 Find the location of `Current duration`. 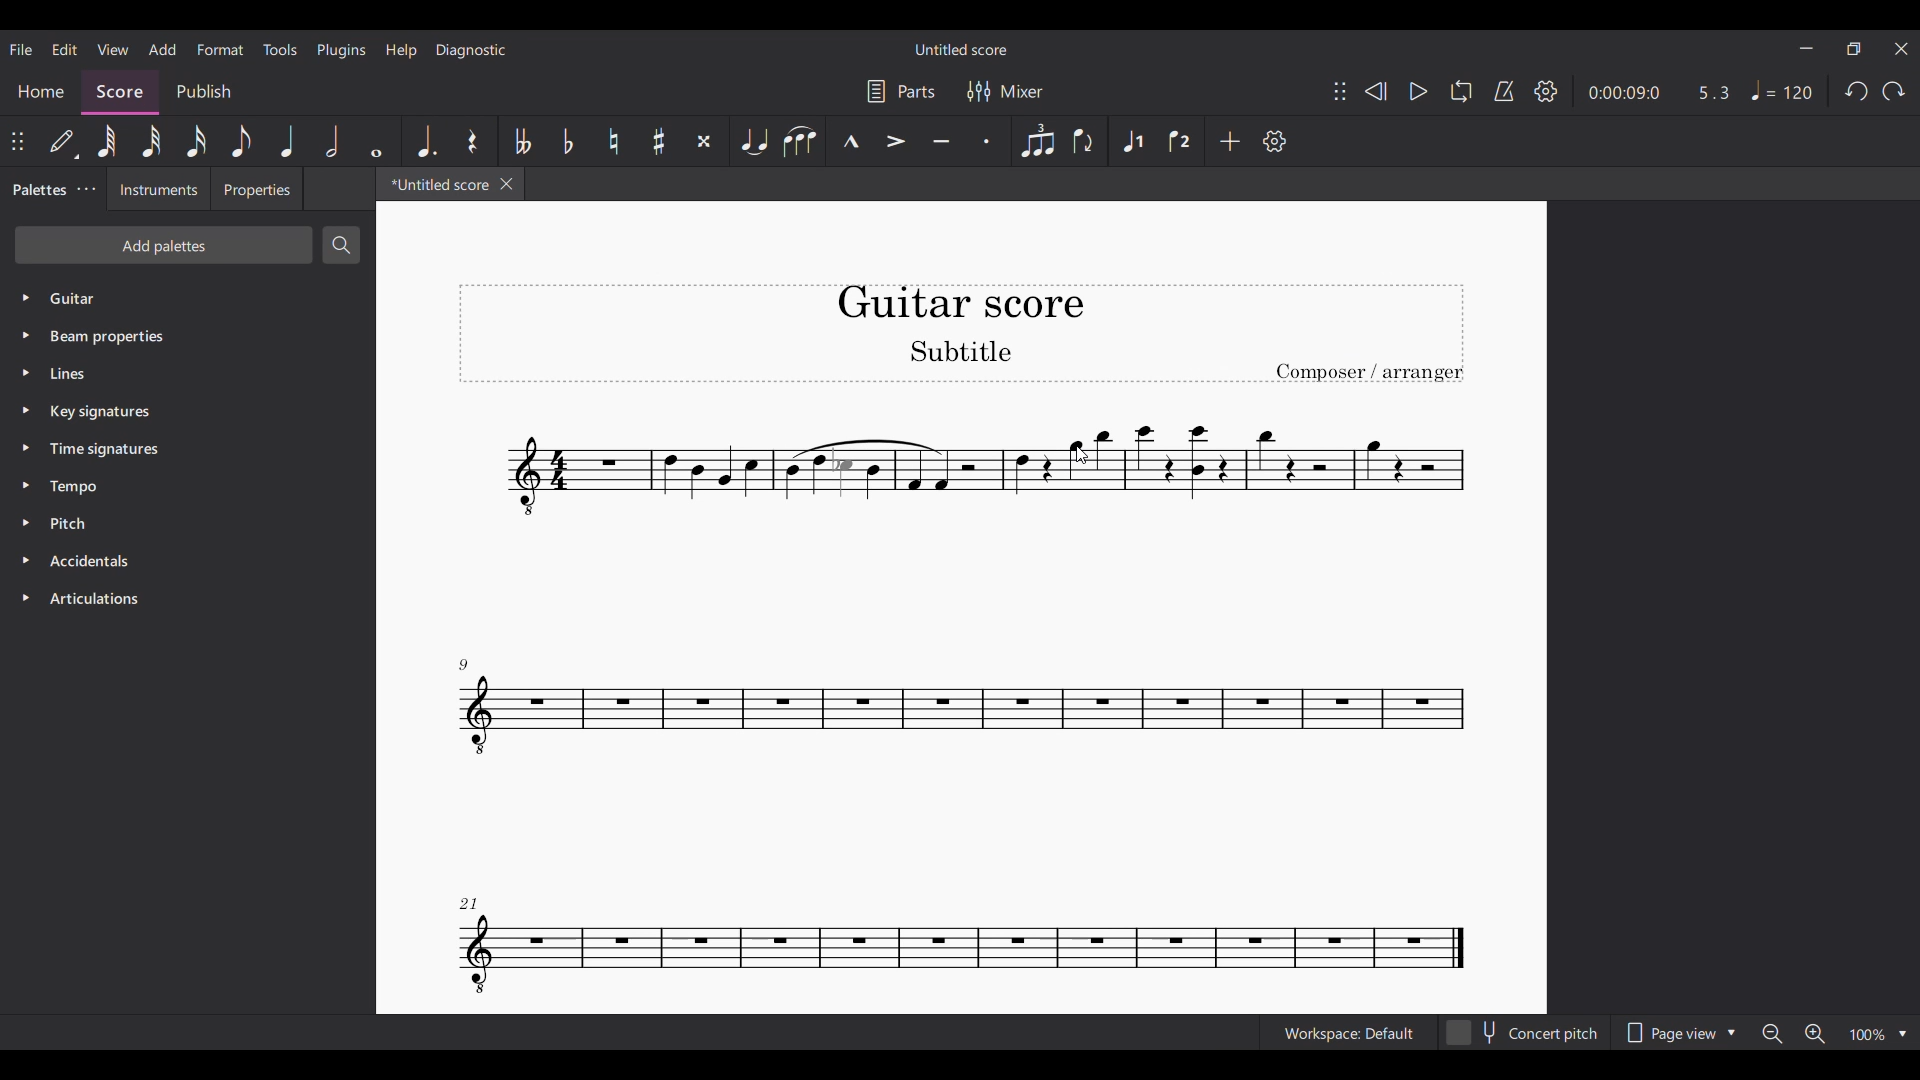

Current duration is located at coordinates (1624, 91).